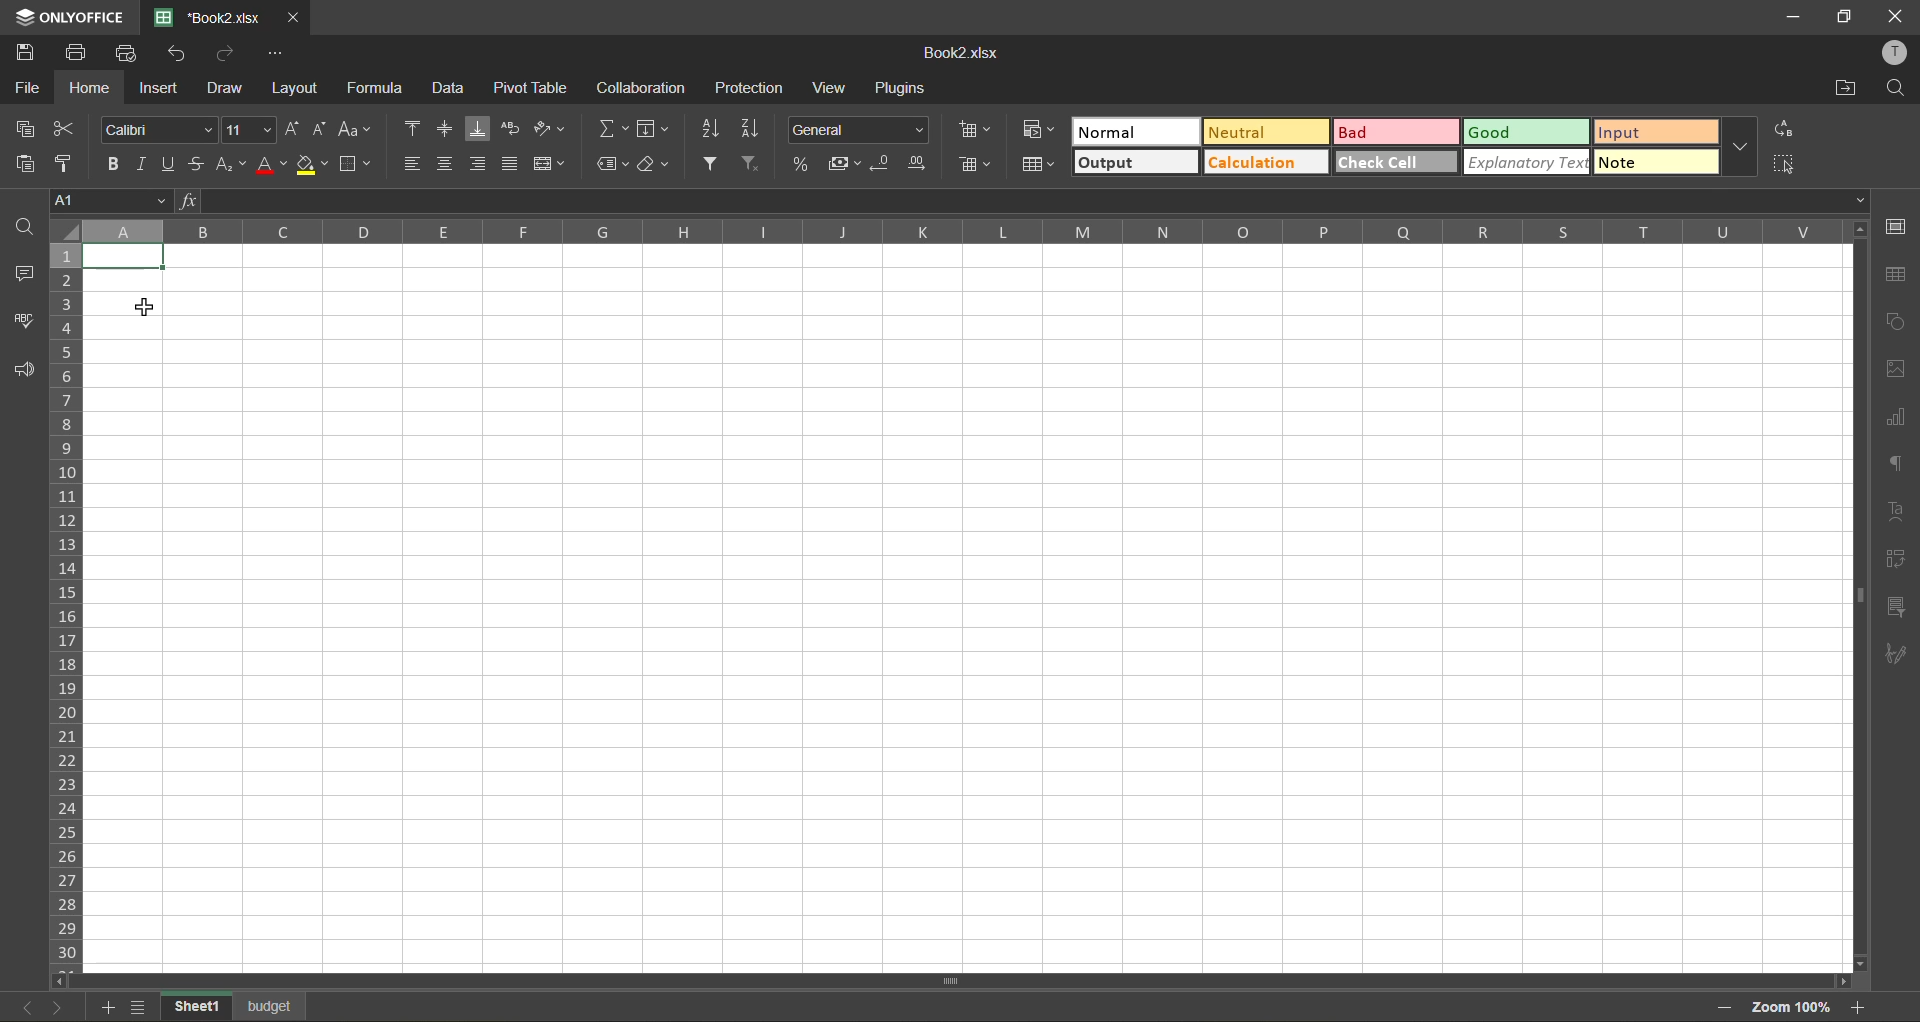  What do you see at coordinates (23, 372) in the screenshot?
I see `feedback` at bounding box center [23, 372].